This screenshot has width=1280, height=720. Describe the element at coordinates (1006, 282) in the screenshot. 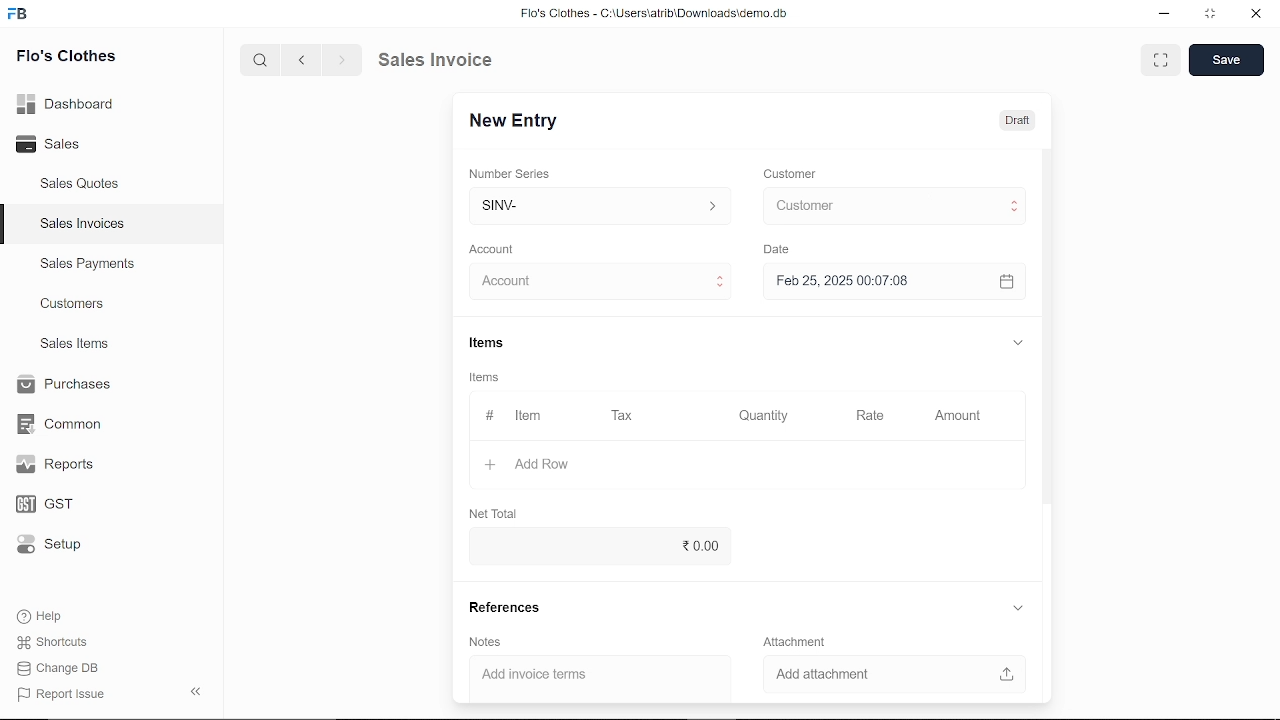

I see `open calender` at that location.